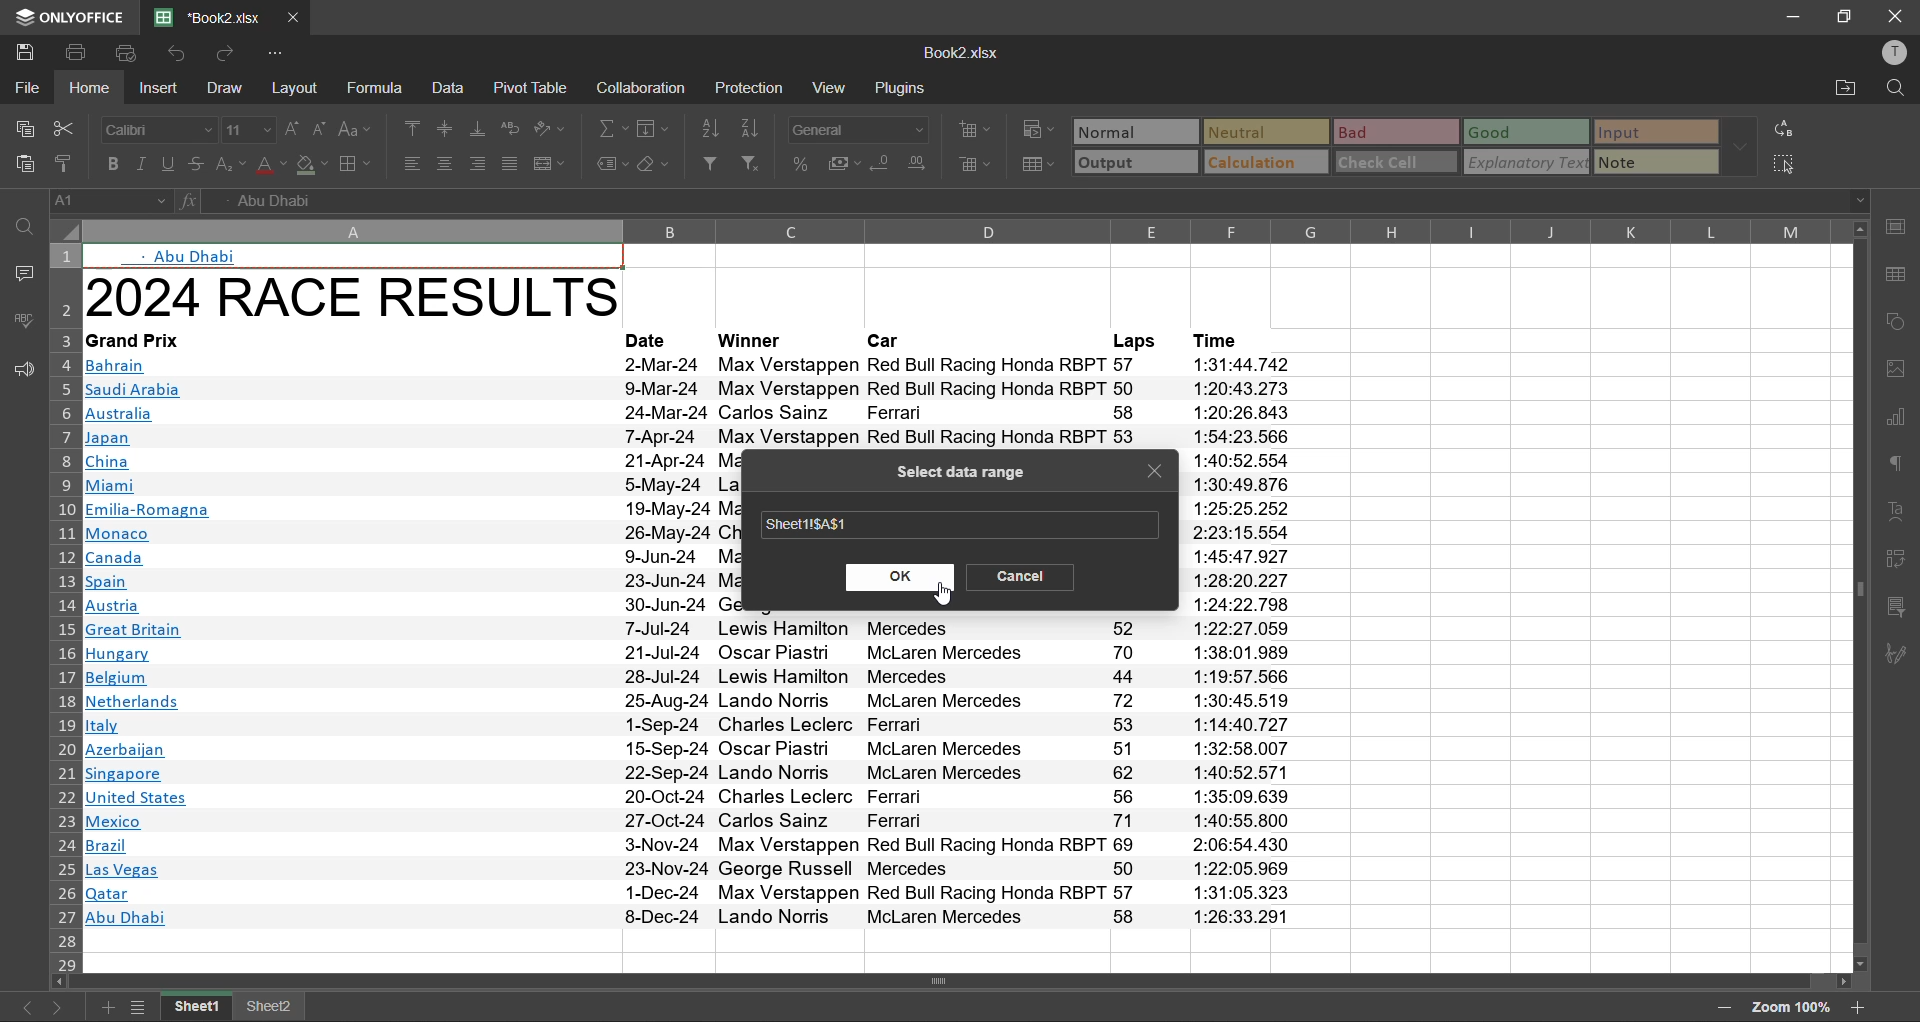 The image size is (1920, 1022). Describe the element at coordinates (954, 381) in the screenshot. I see `Date, Winner,Car,Laps, Time Data` at that location.